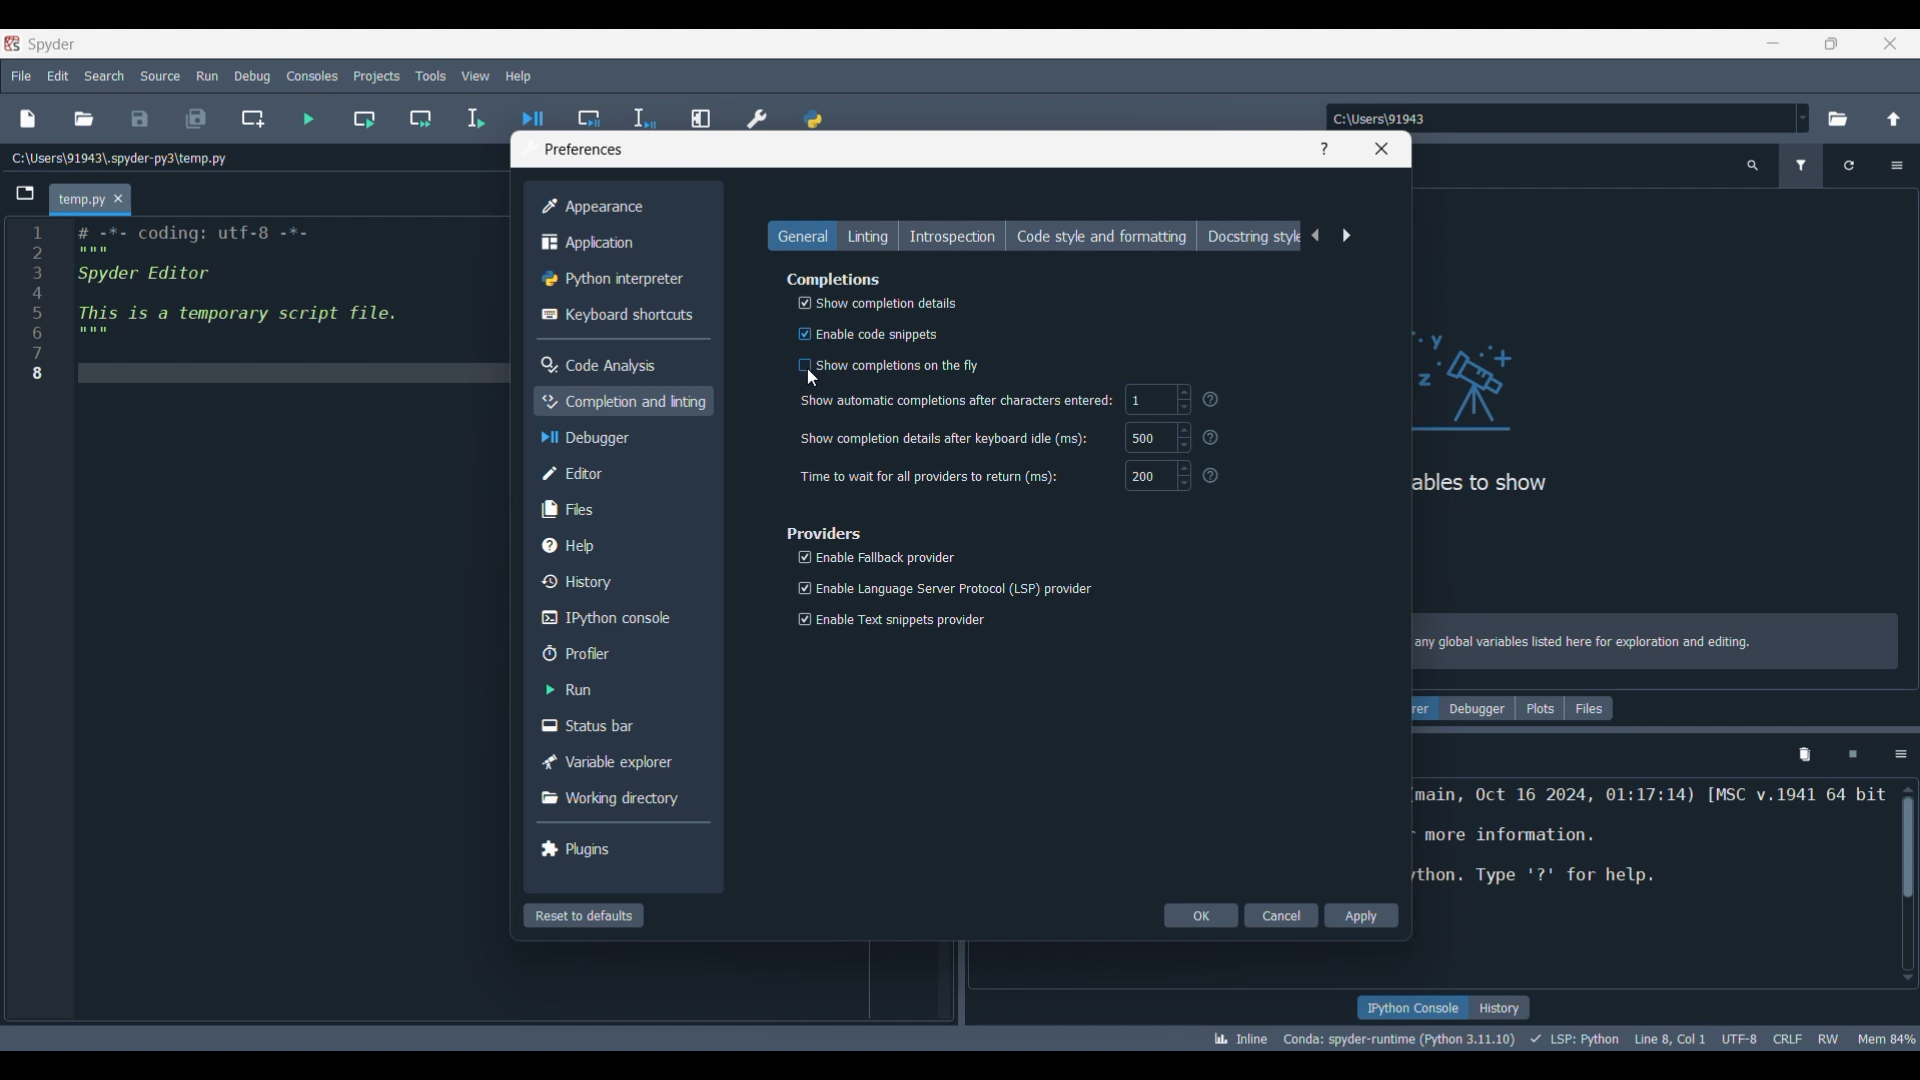  What do you see at coordinates (868, 305) in the screenshot?
I see `Show completion details` at bounding box center [868, 305].